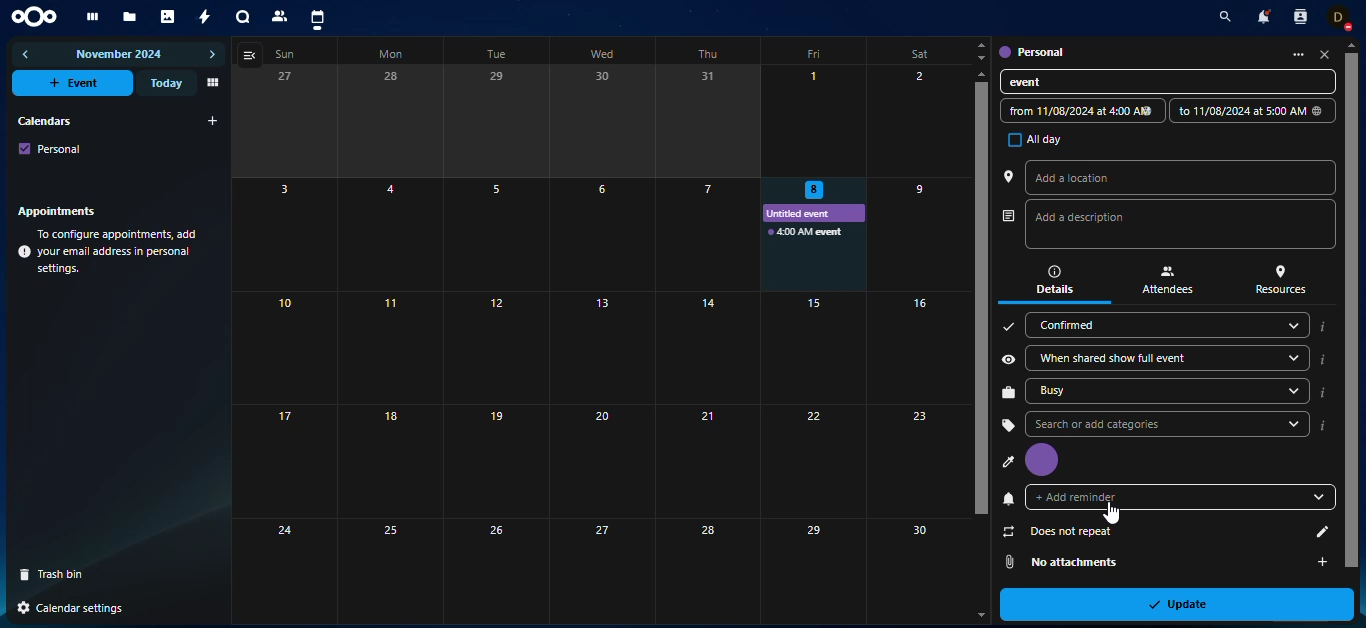 The height and width of the screenshot is (628, 1366). I want to click on talk, so click(243, 18).